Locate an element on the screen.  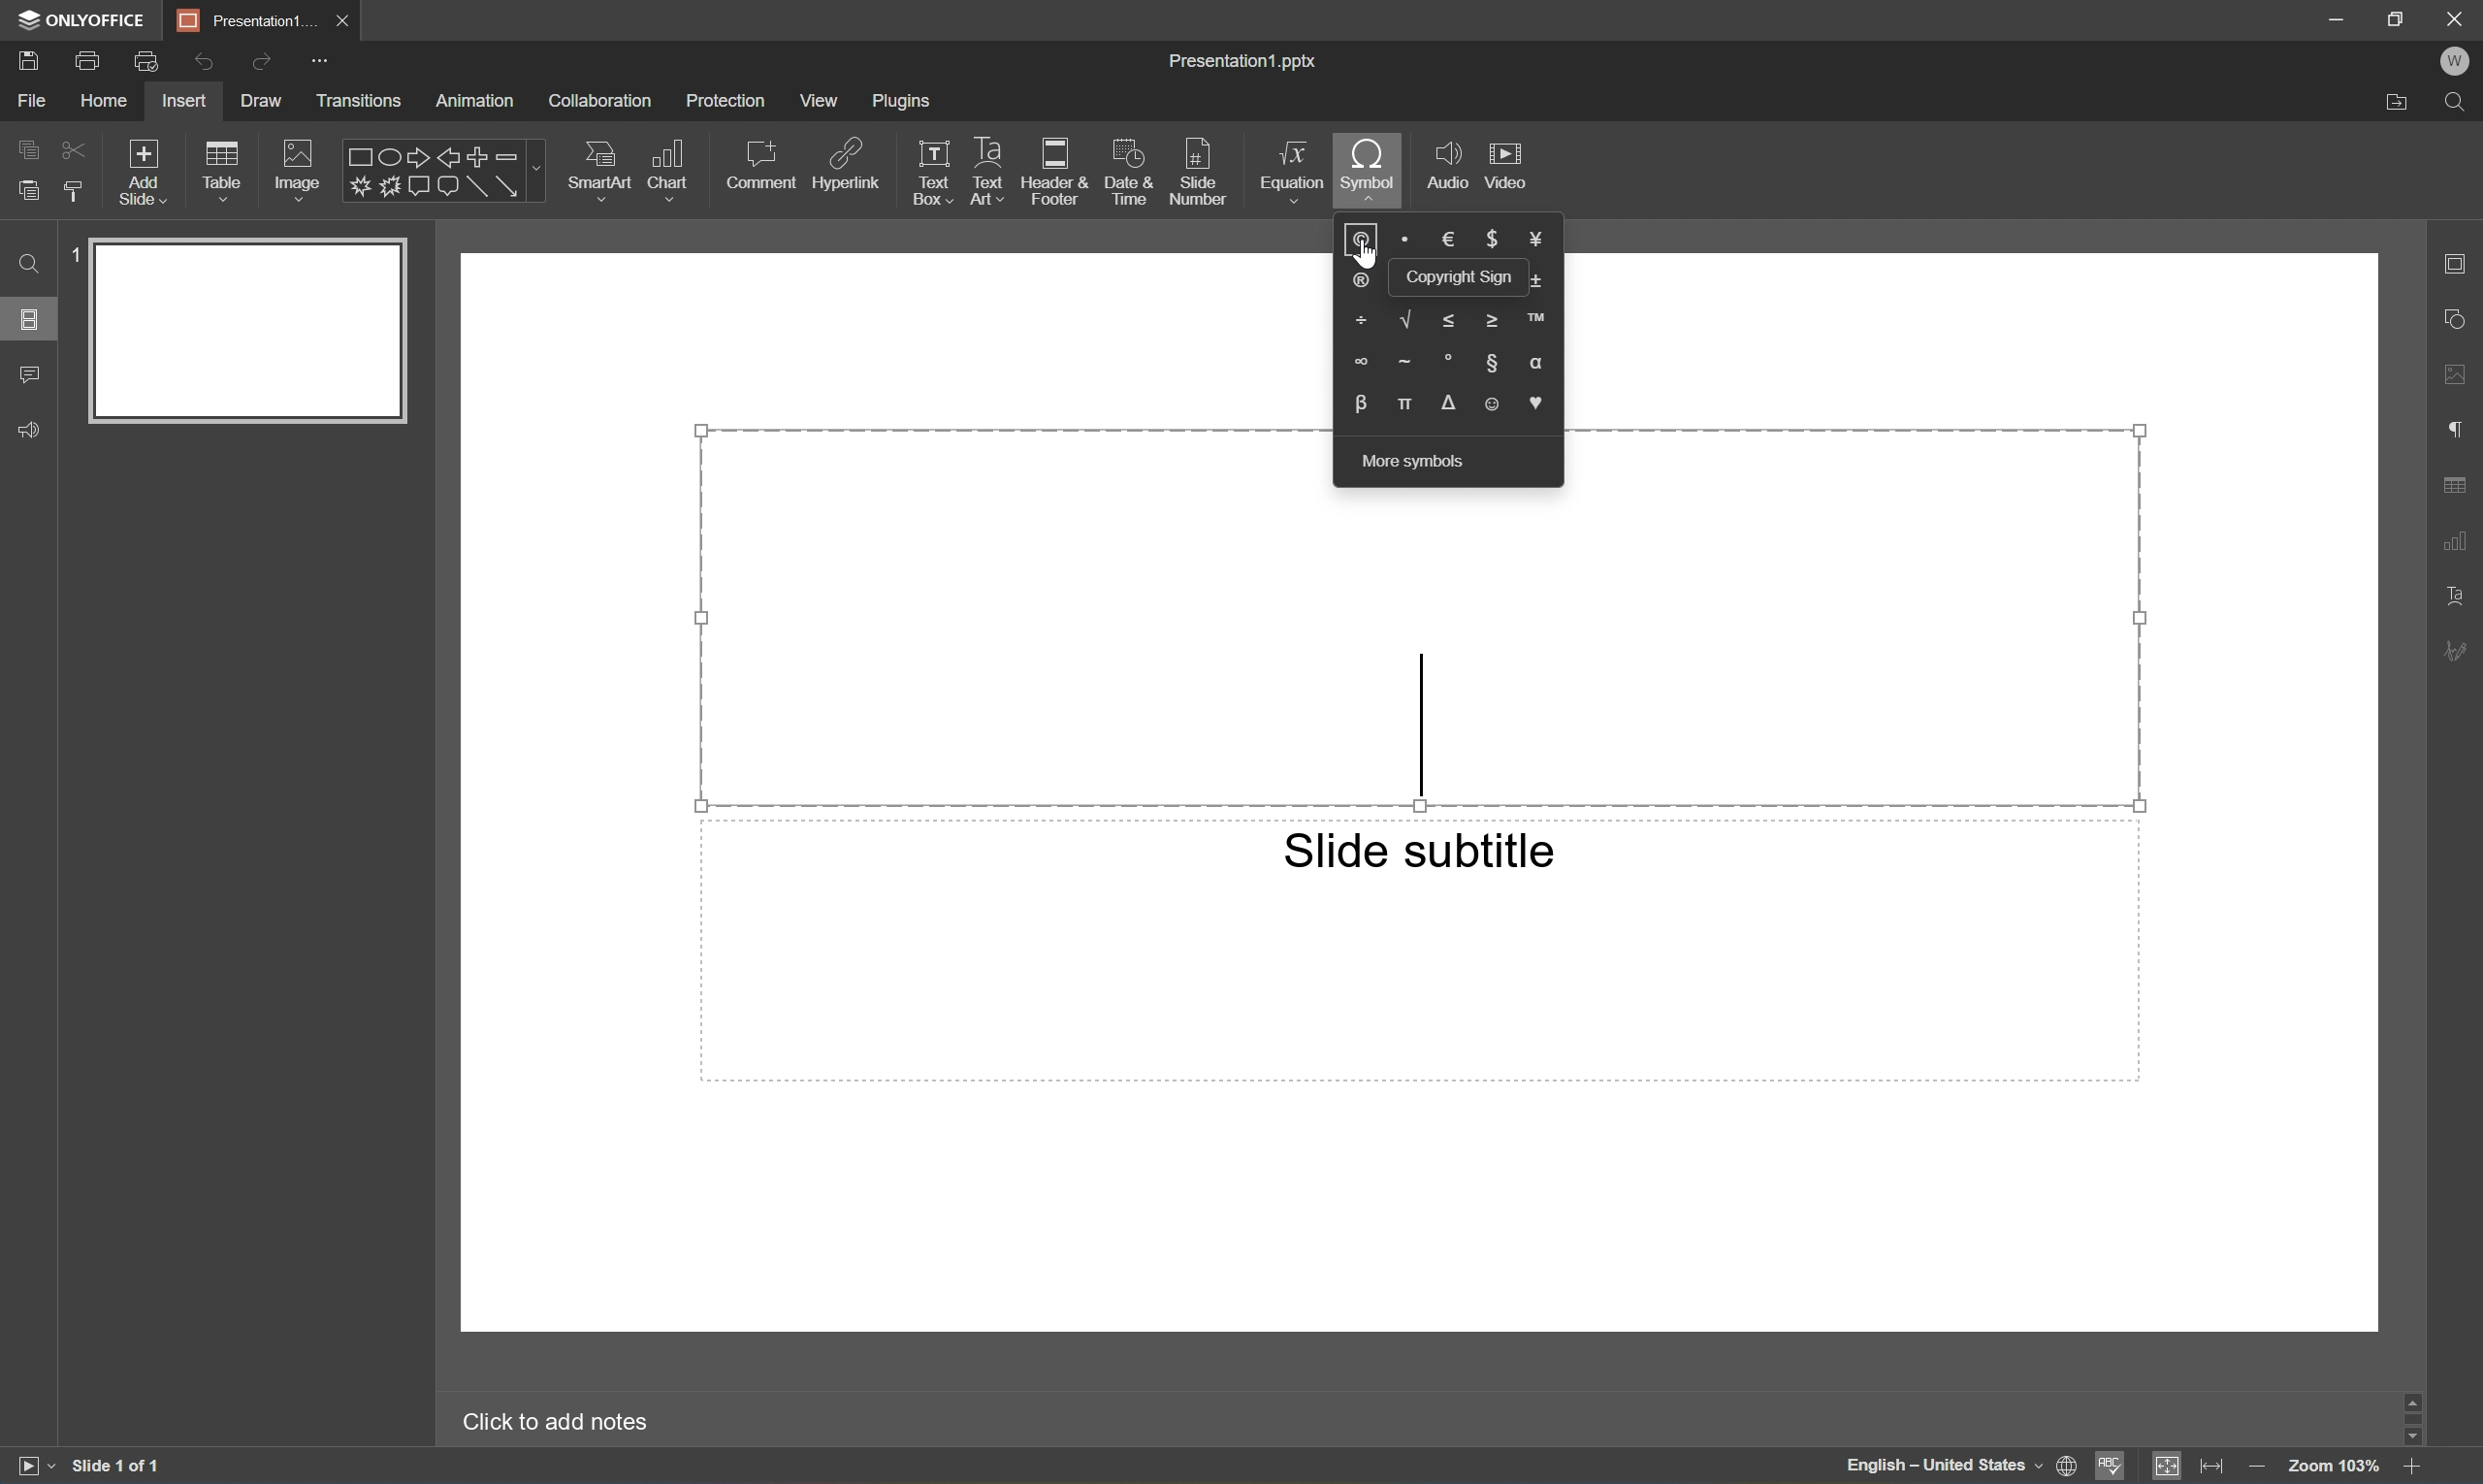
1 is located at coordinates (73, 253).